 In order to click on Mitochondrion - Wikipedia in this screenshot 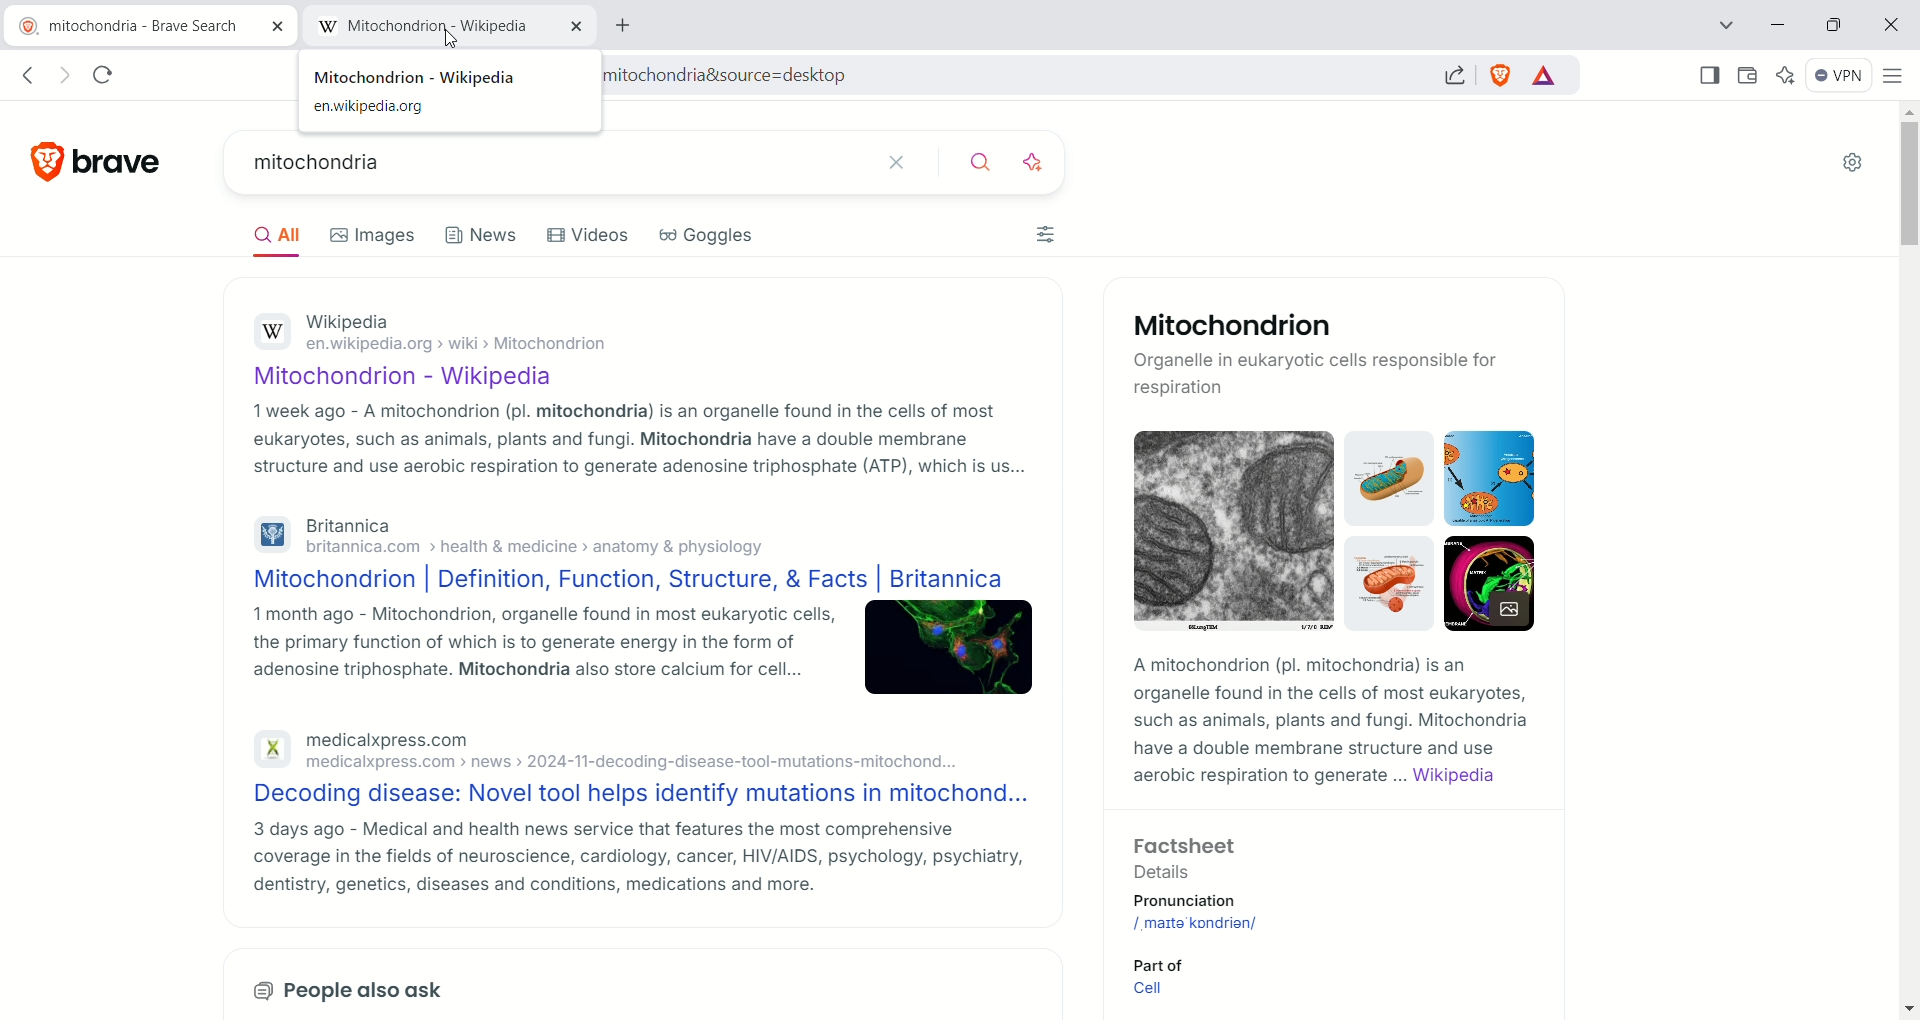, I will do `click(408, 377)`.